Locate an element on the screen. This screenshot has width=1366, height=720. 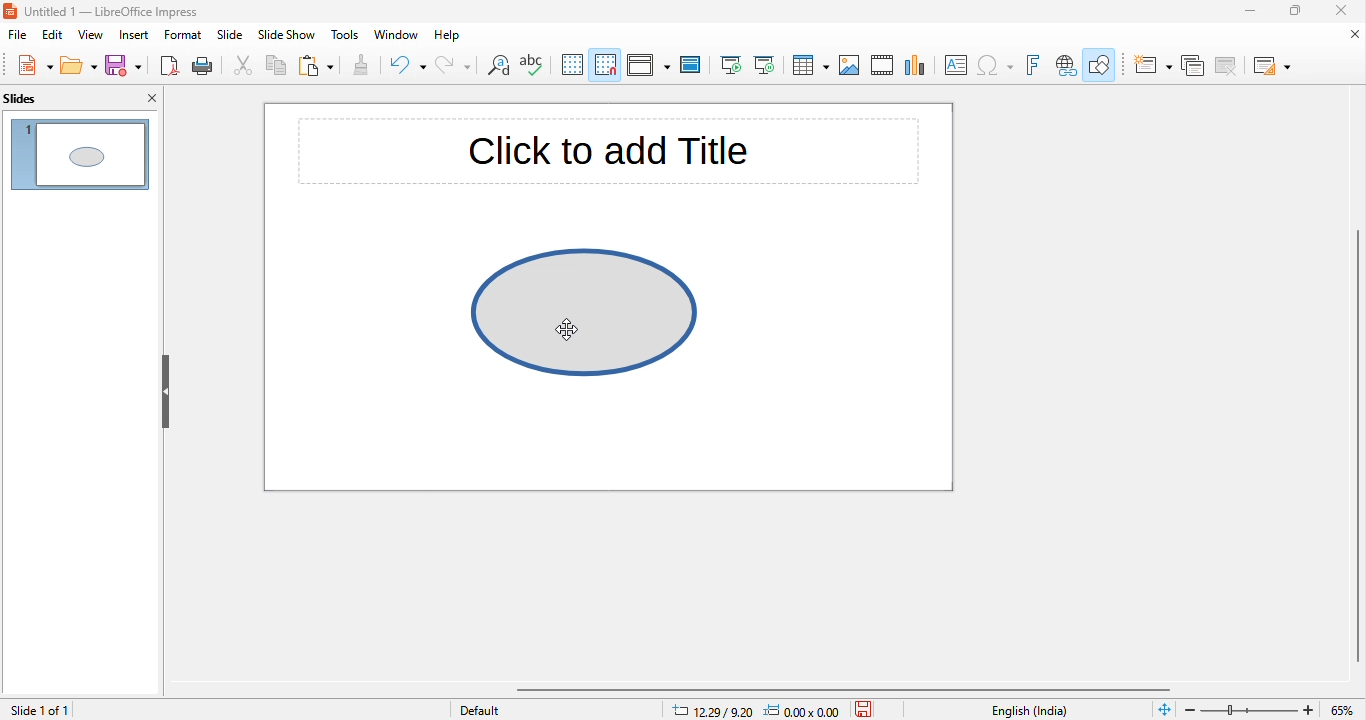
view is located at coordinates (90, 36).